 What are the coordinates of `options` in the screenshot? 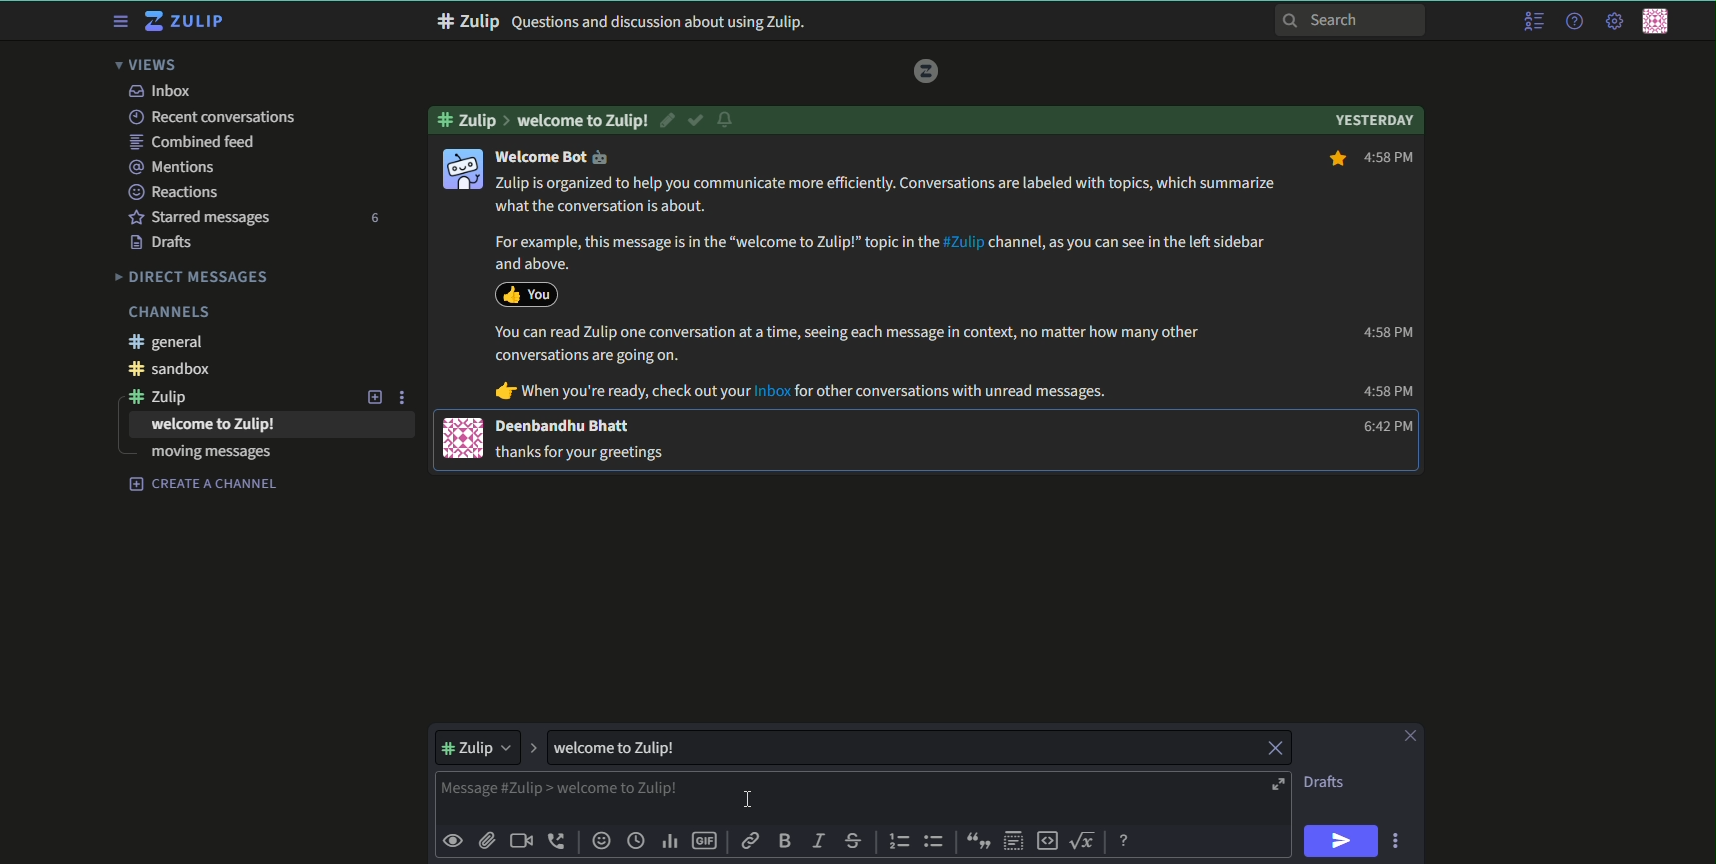 It's located at (405, 396).